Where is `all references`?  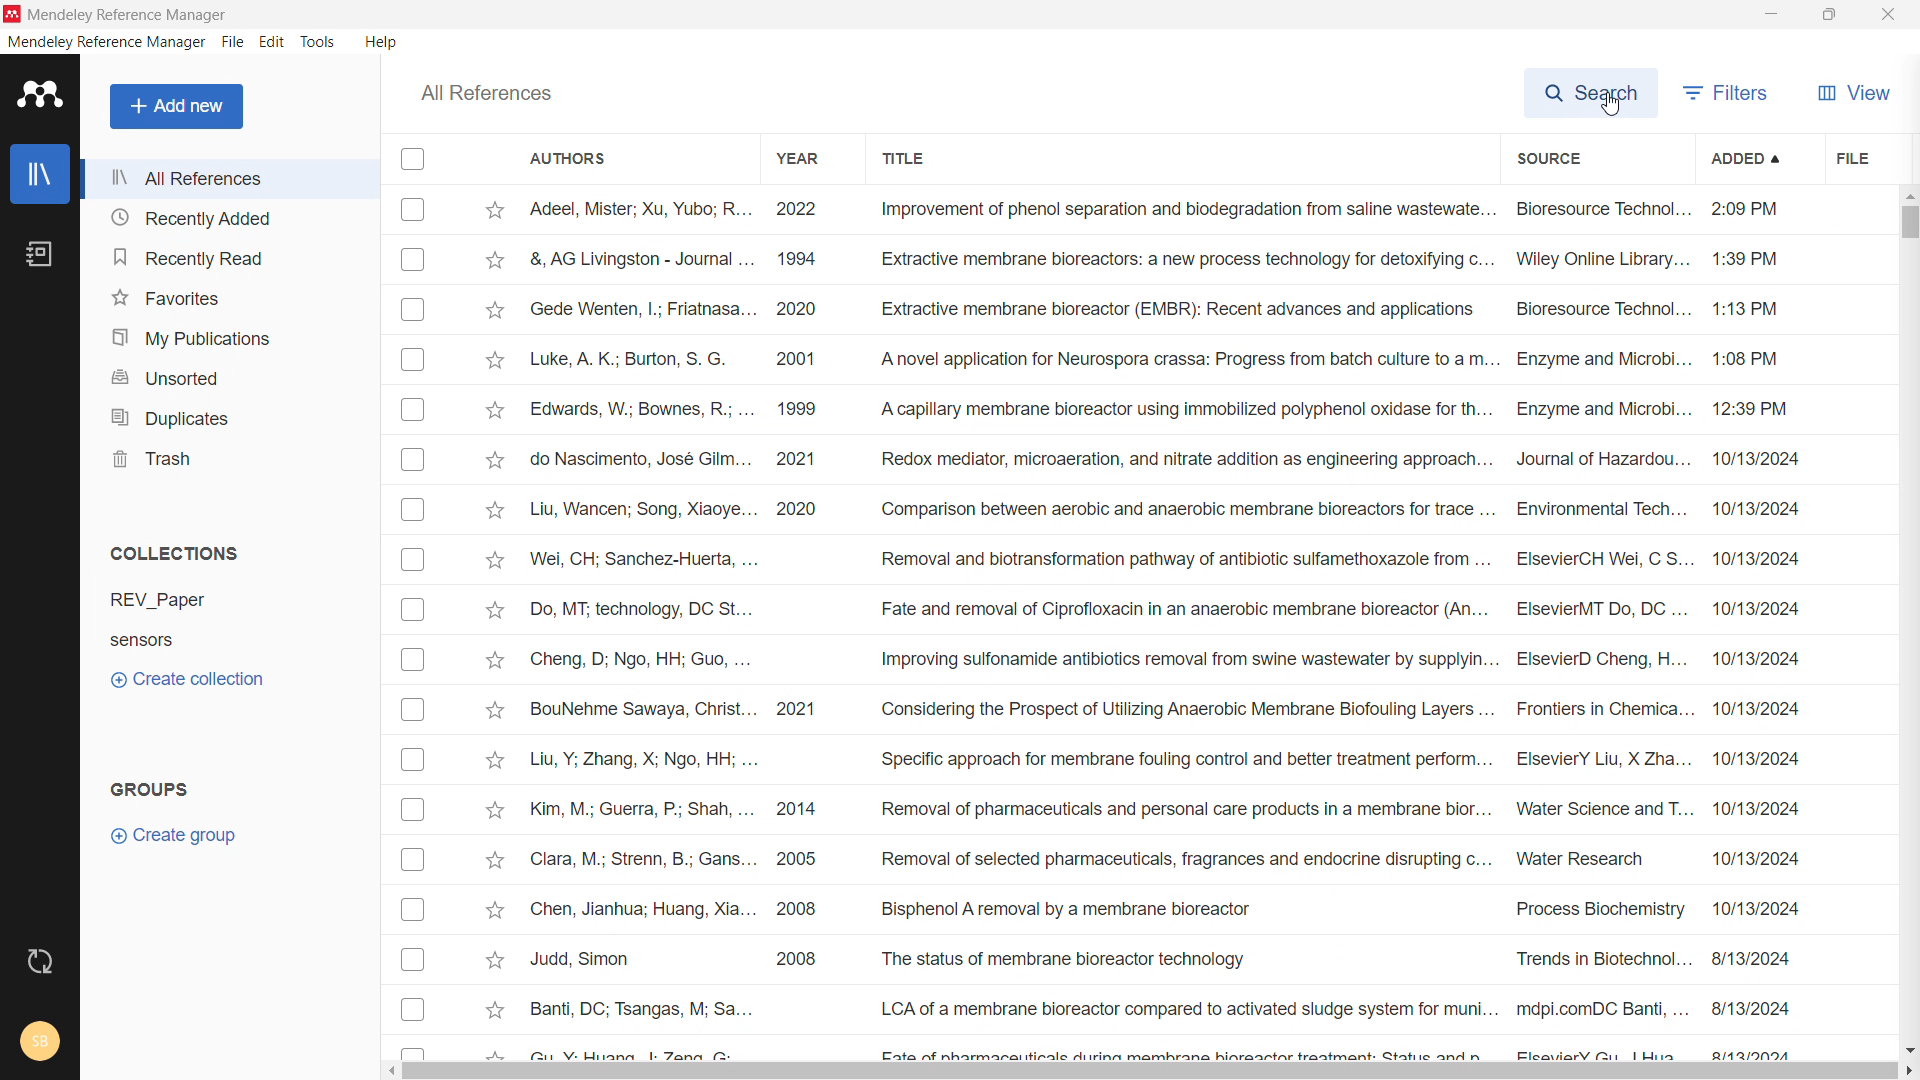 all references is located at coordinates (230, 180).